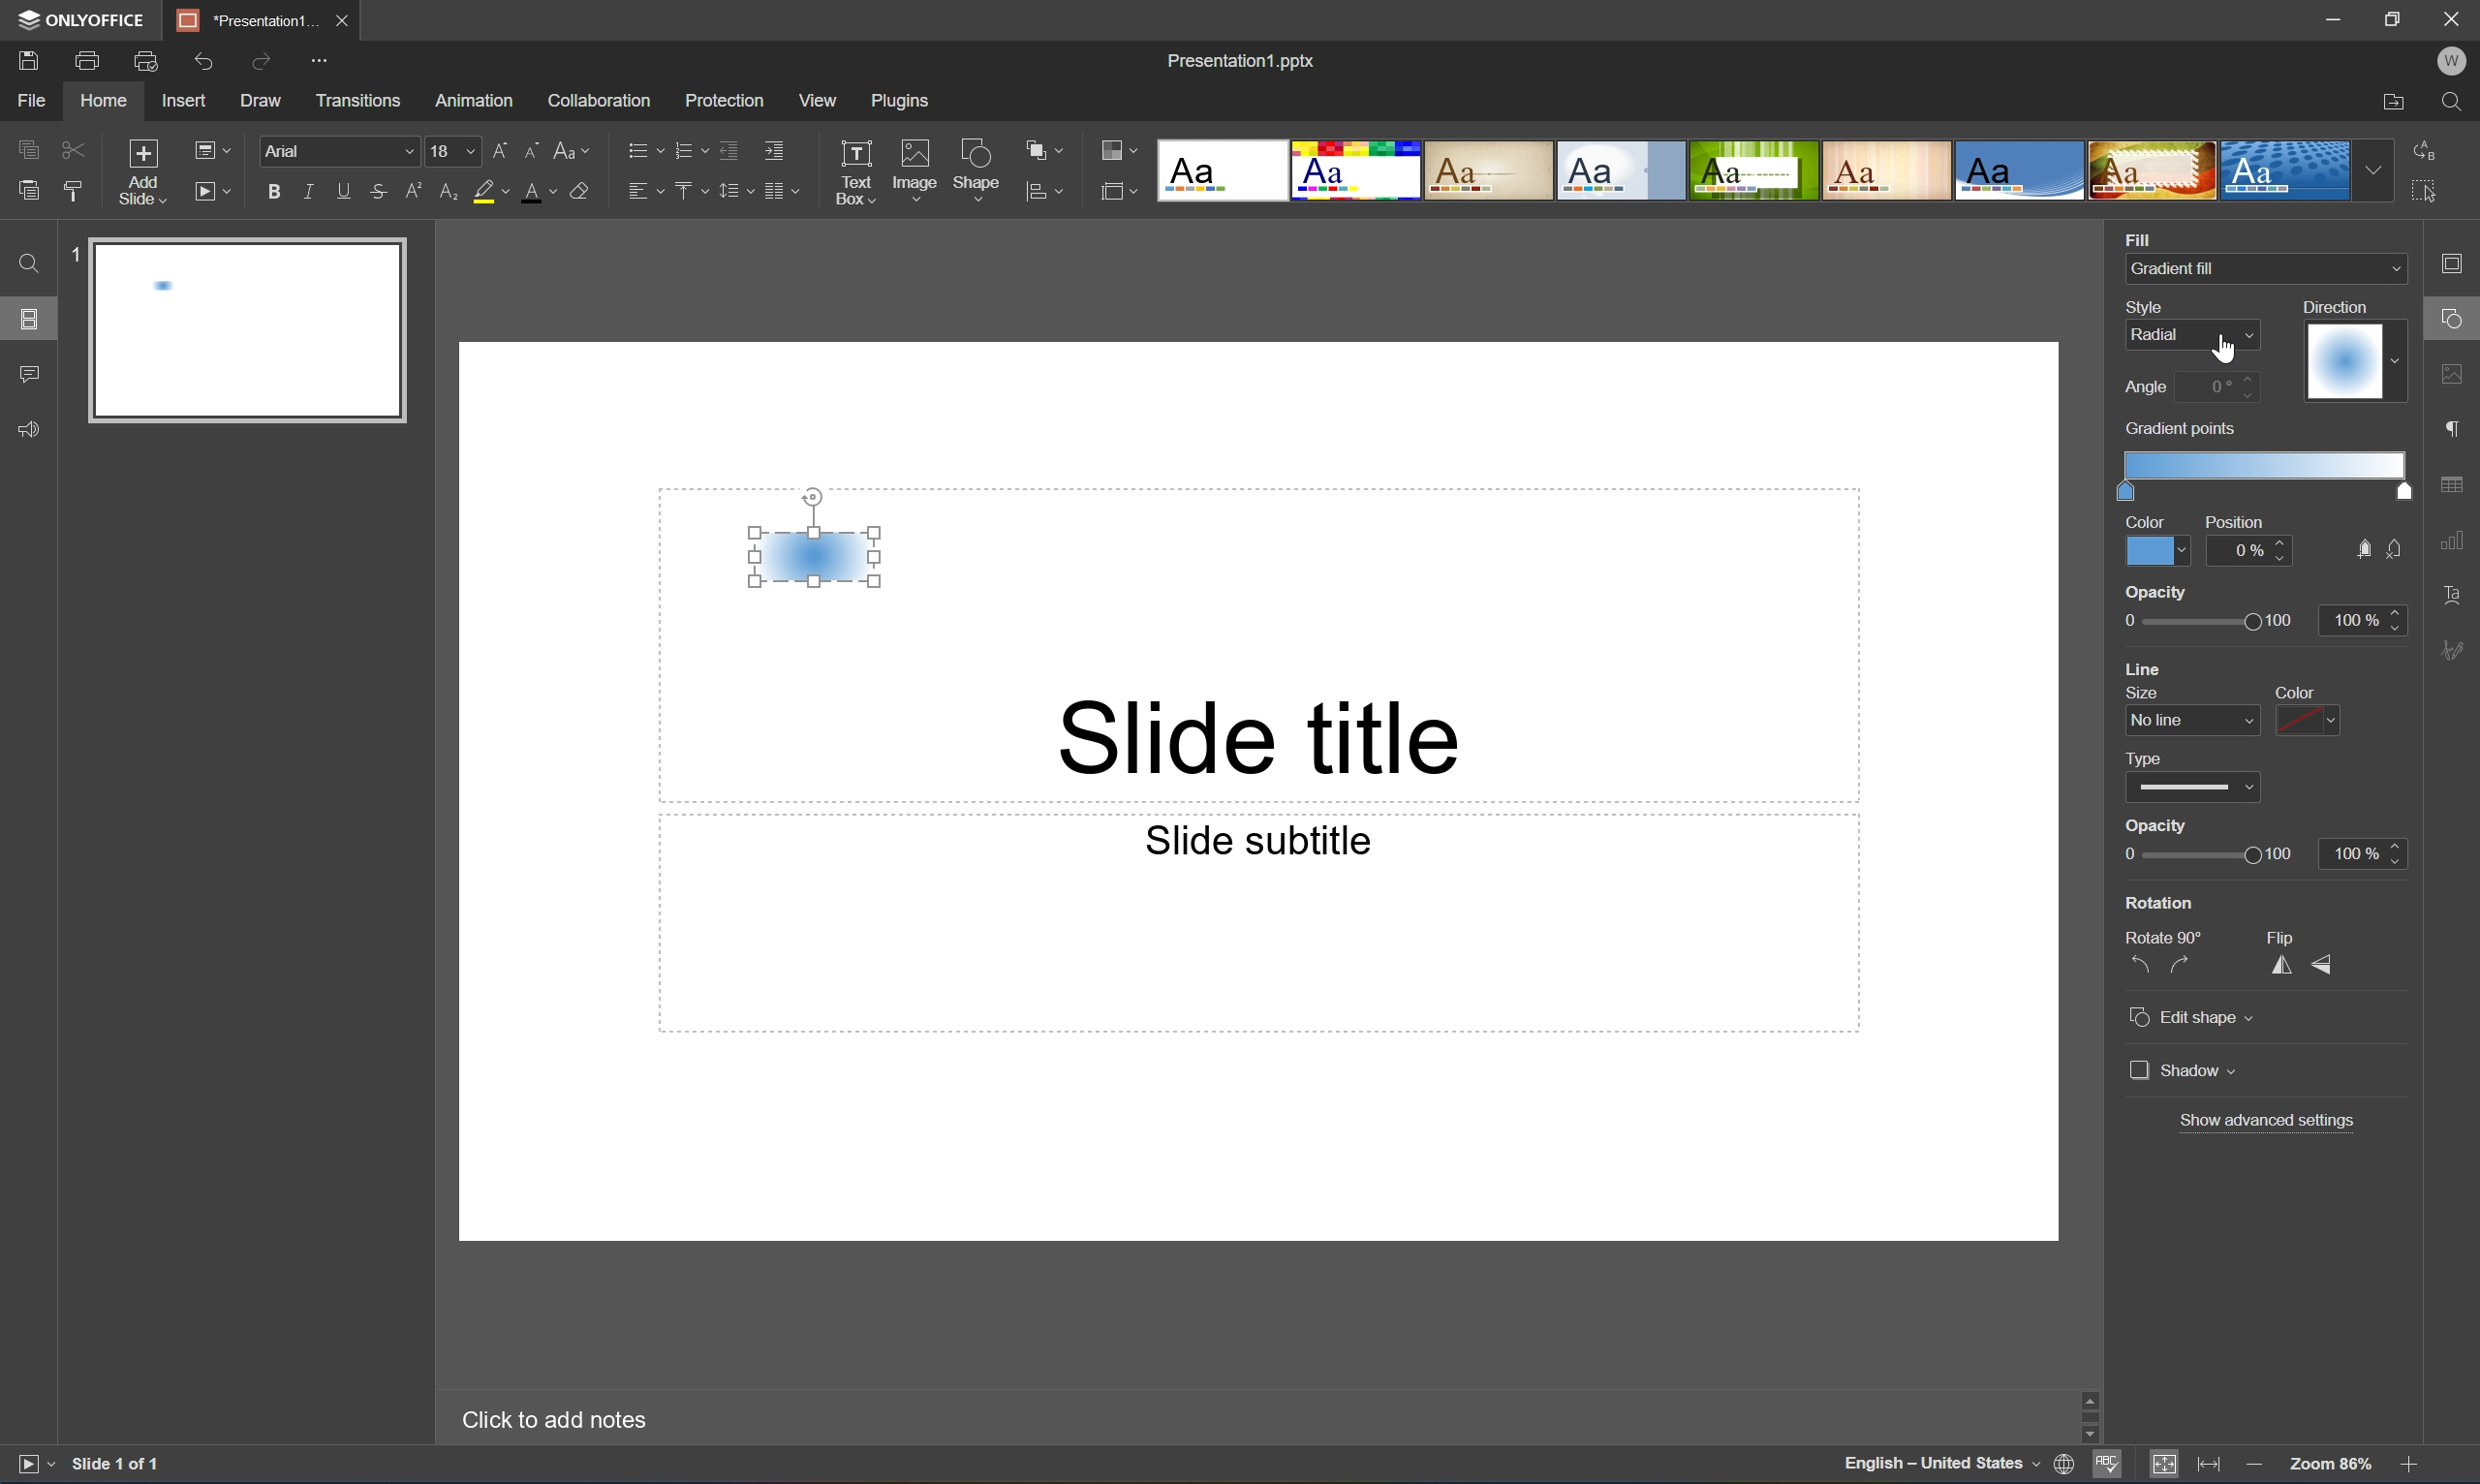  Describe the element at coordinates (688, 149) in the screenshot. I see `Numbering` at that location.